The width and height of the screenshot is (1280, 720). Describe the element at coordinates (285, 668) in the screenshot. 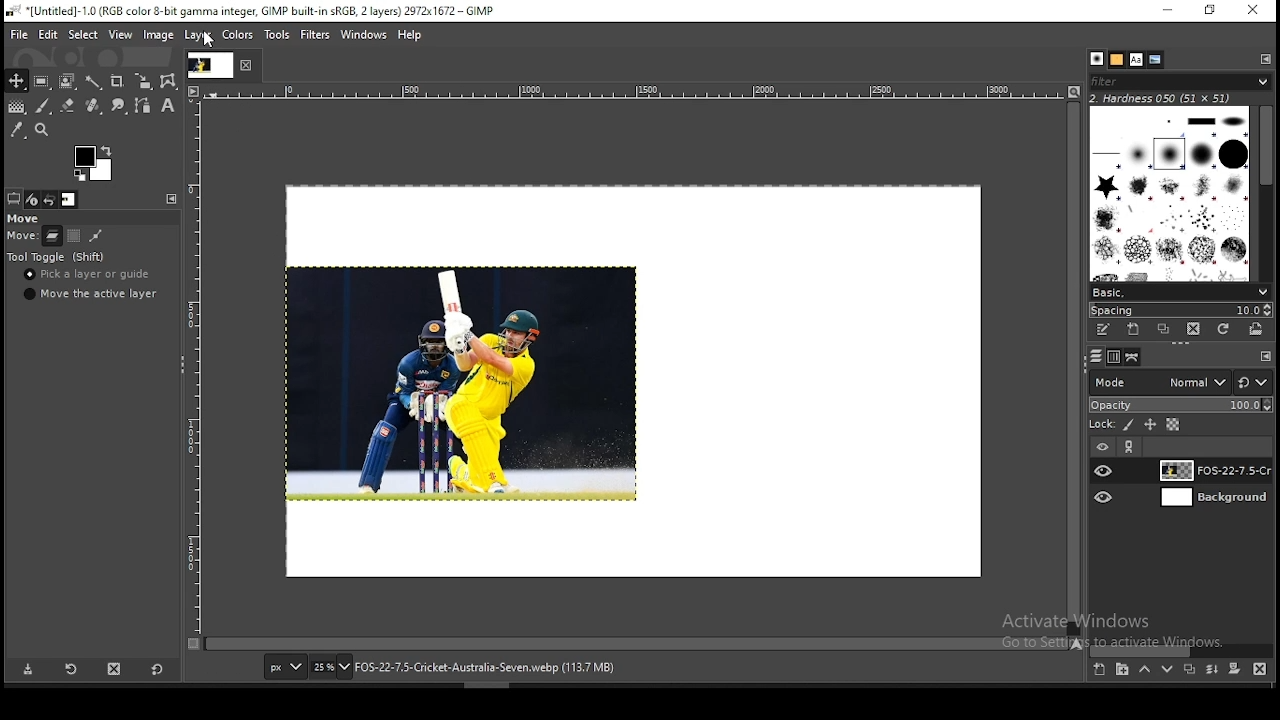

I see `units` at that location.